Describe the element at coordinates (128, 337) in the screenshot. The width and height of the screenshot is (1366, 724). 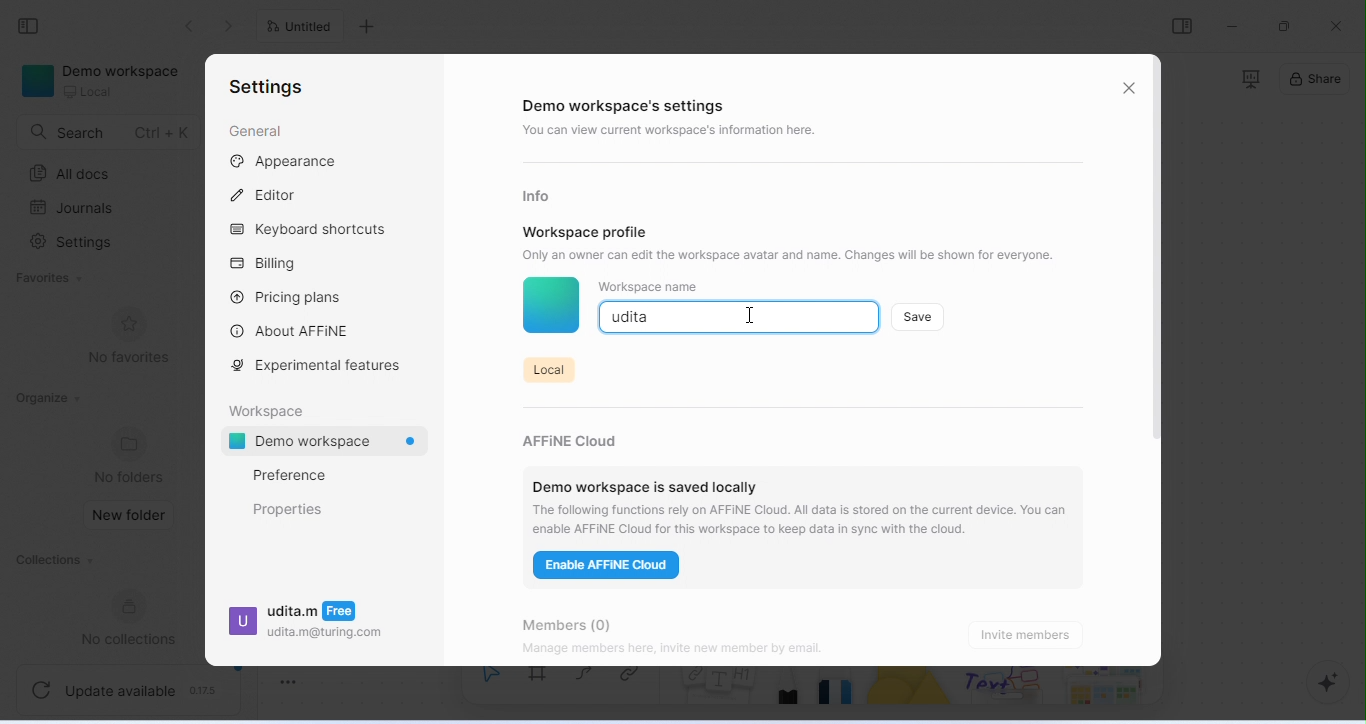
I see `no favorites` at that location.